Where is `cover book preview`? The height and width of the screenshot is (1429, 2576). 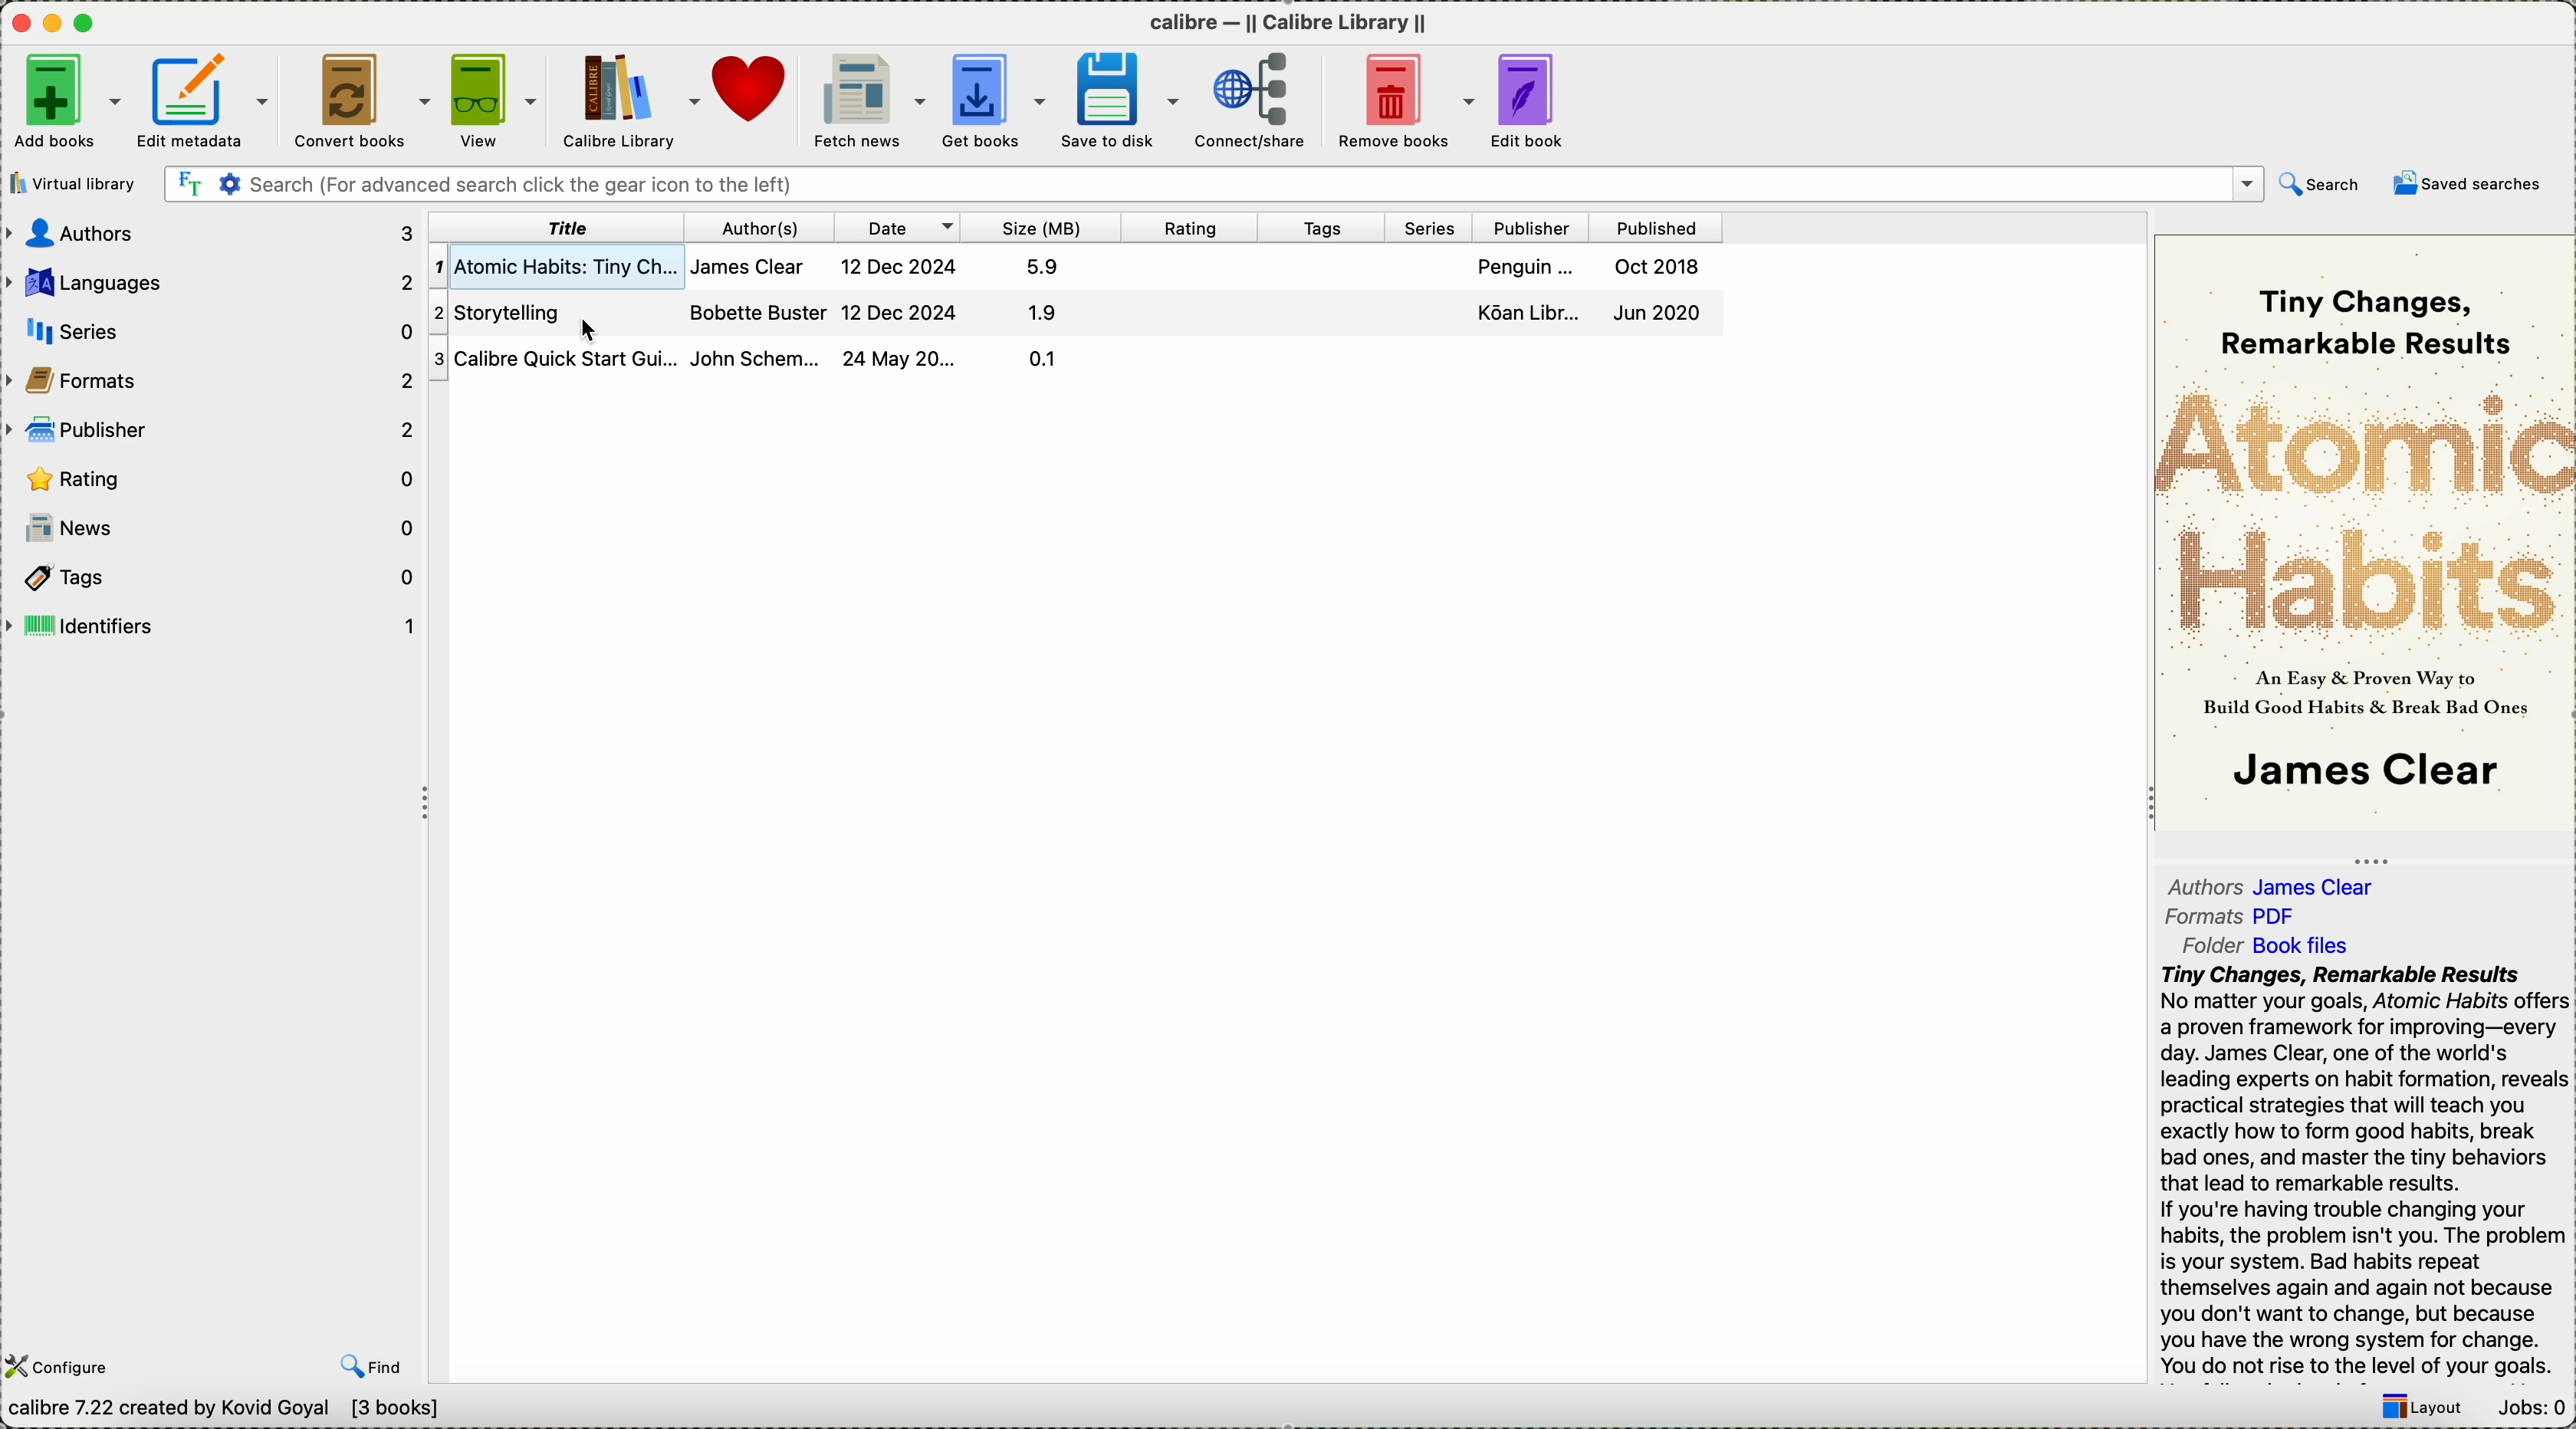
cover book preview is located at coordinates (2365, 531).